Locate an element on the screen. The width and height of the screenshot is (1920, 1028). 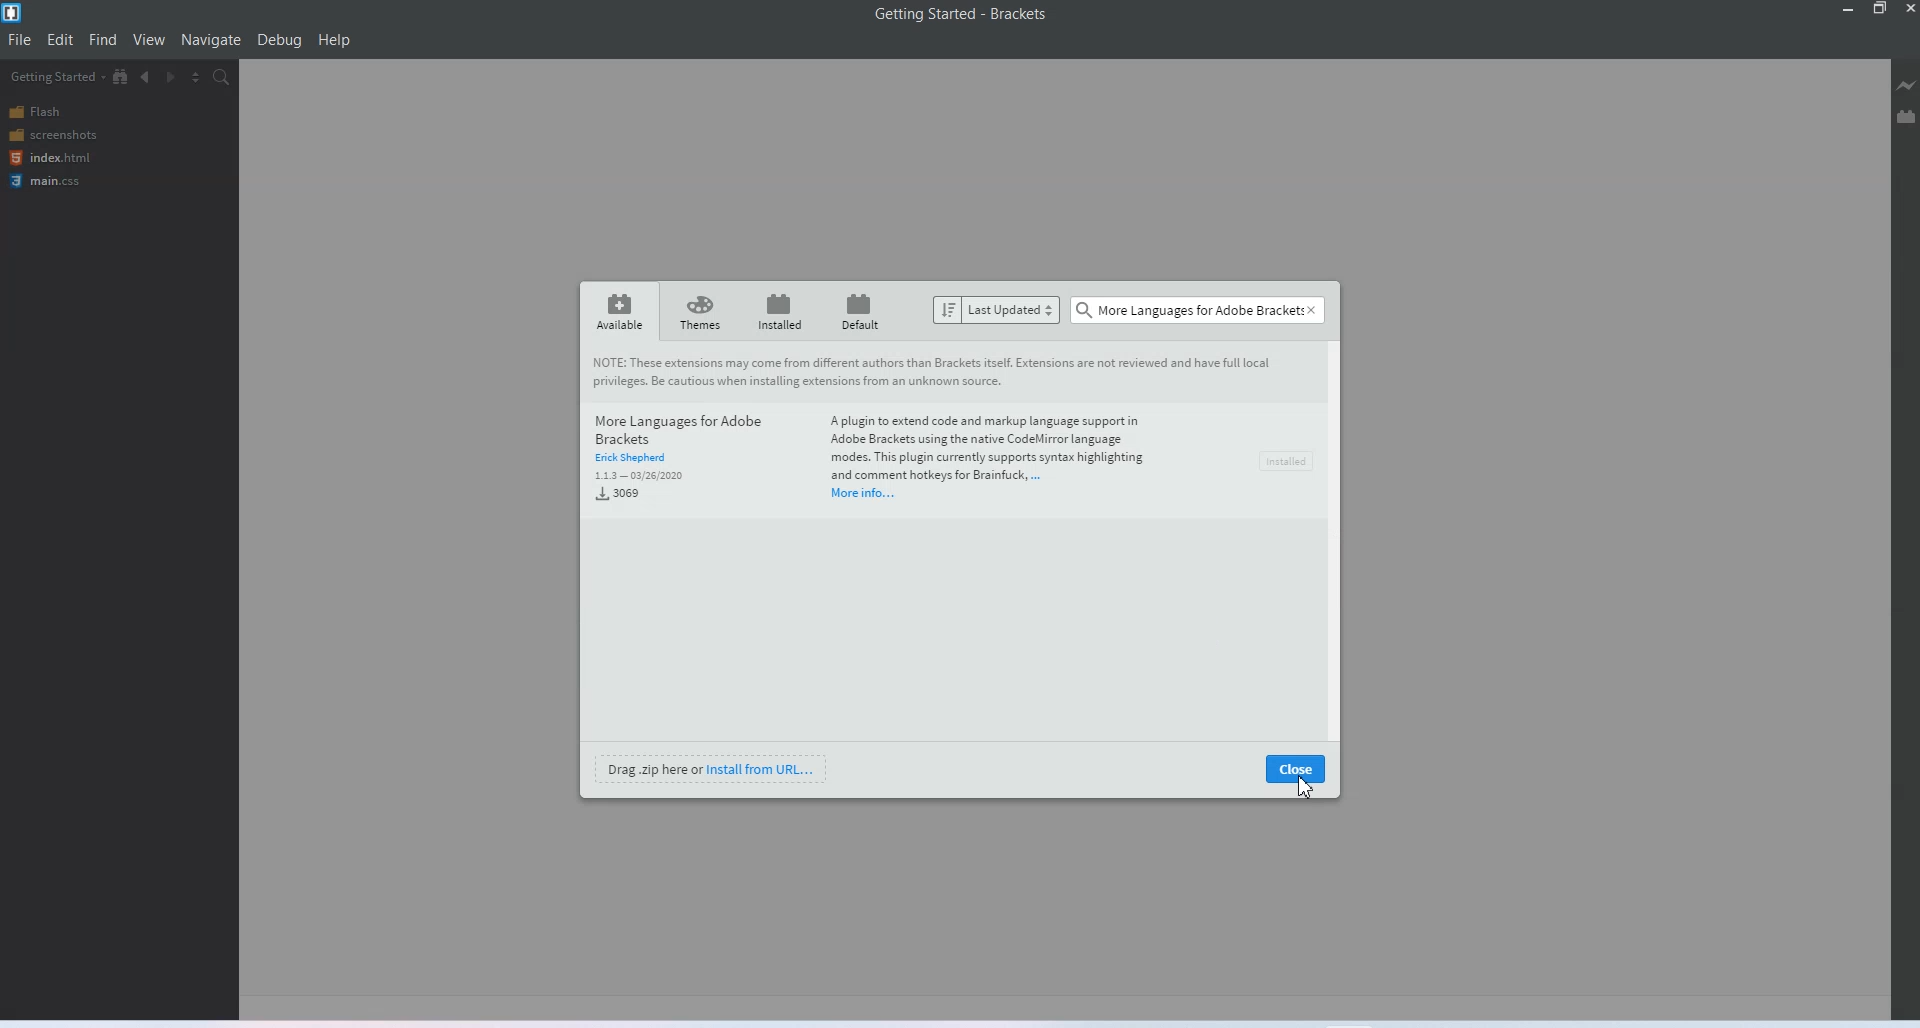
Flash is located at coordinates (67, 112).